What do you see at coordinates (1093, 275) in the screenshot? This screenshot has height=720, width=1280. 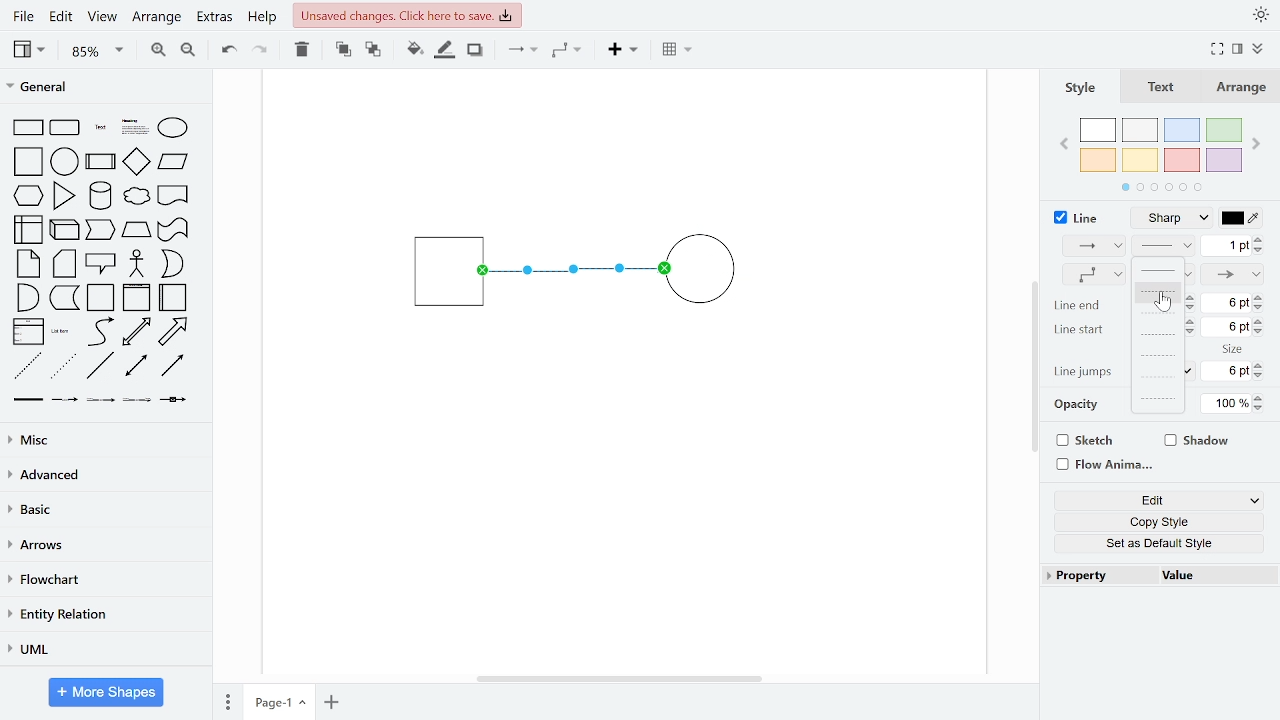 I see `waypoints` at bounding box center [1093, 275].